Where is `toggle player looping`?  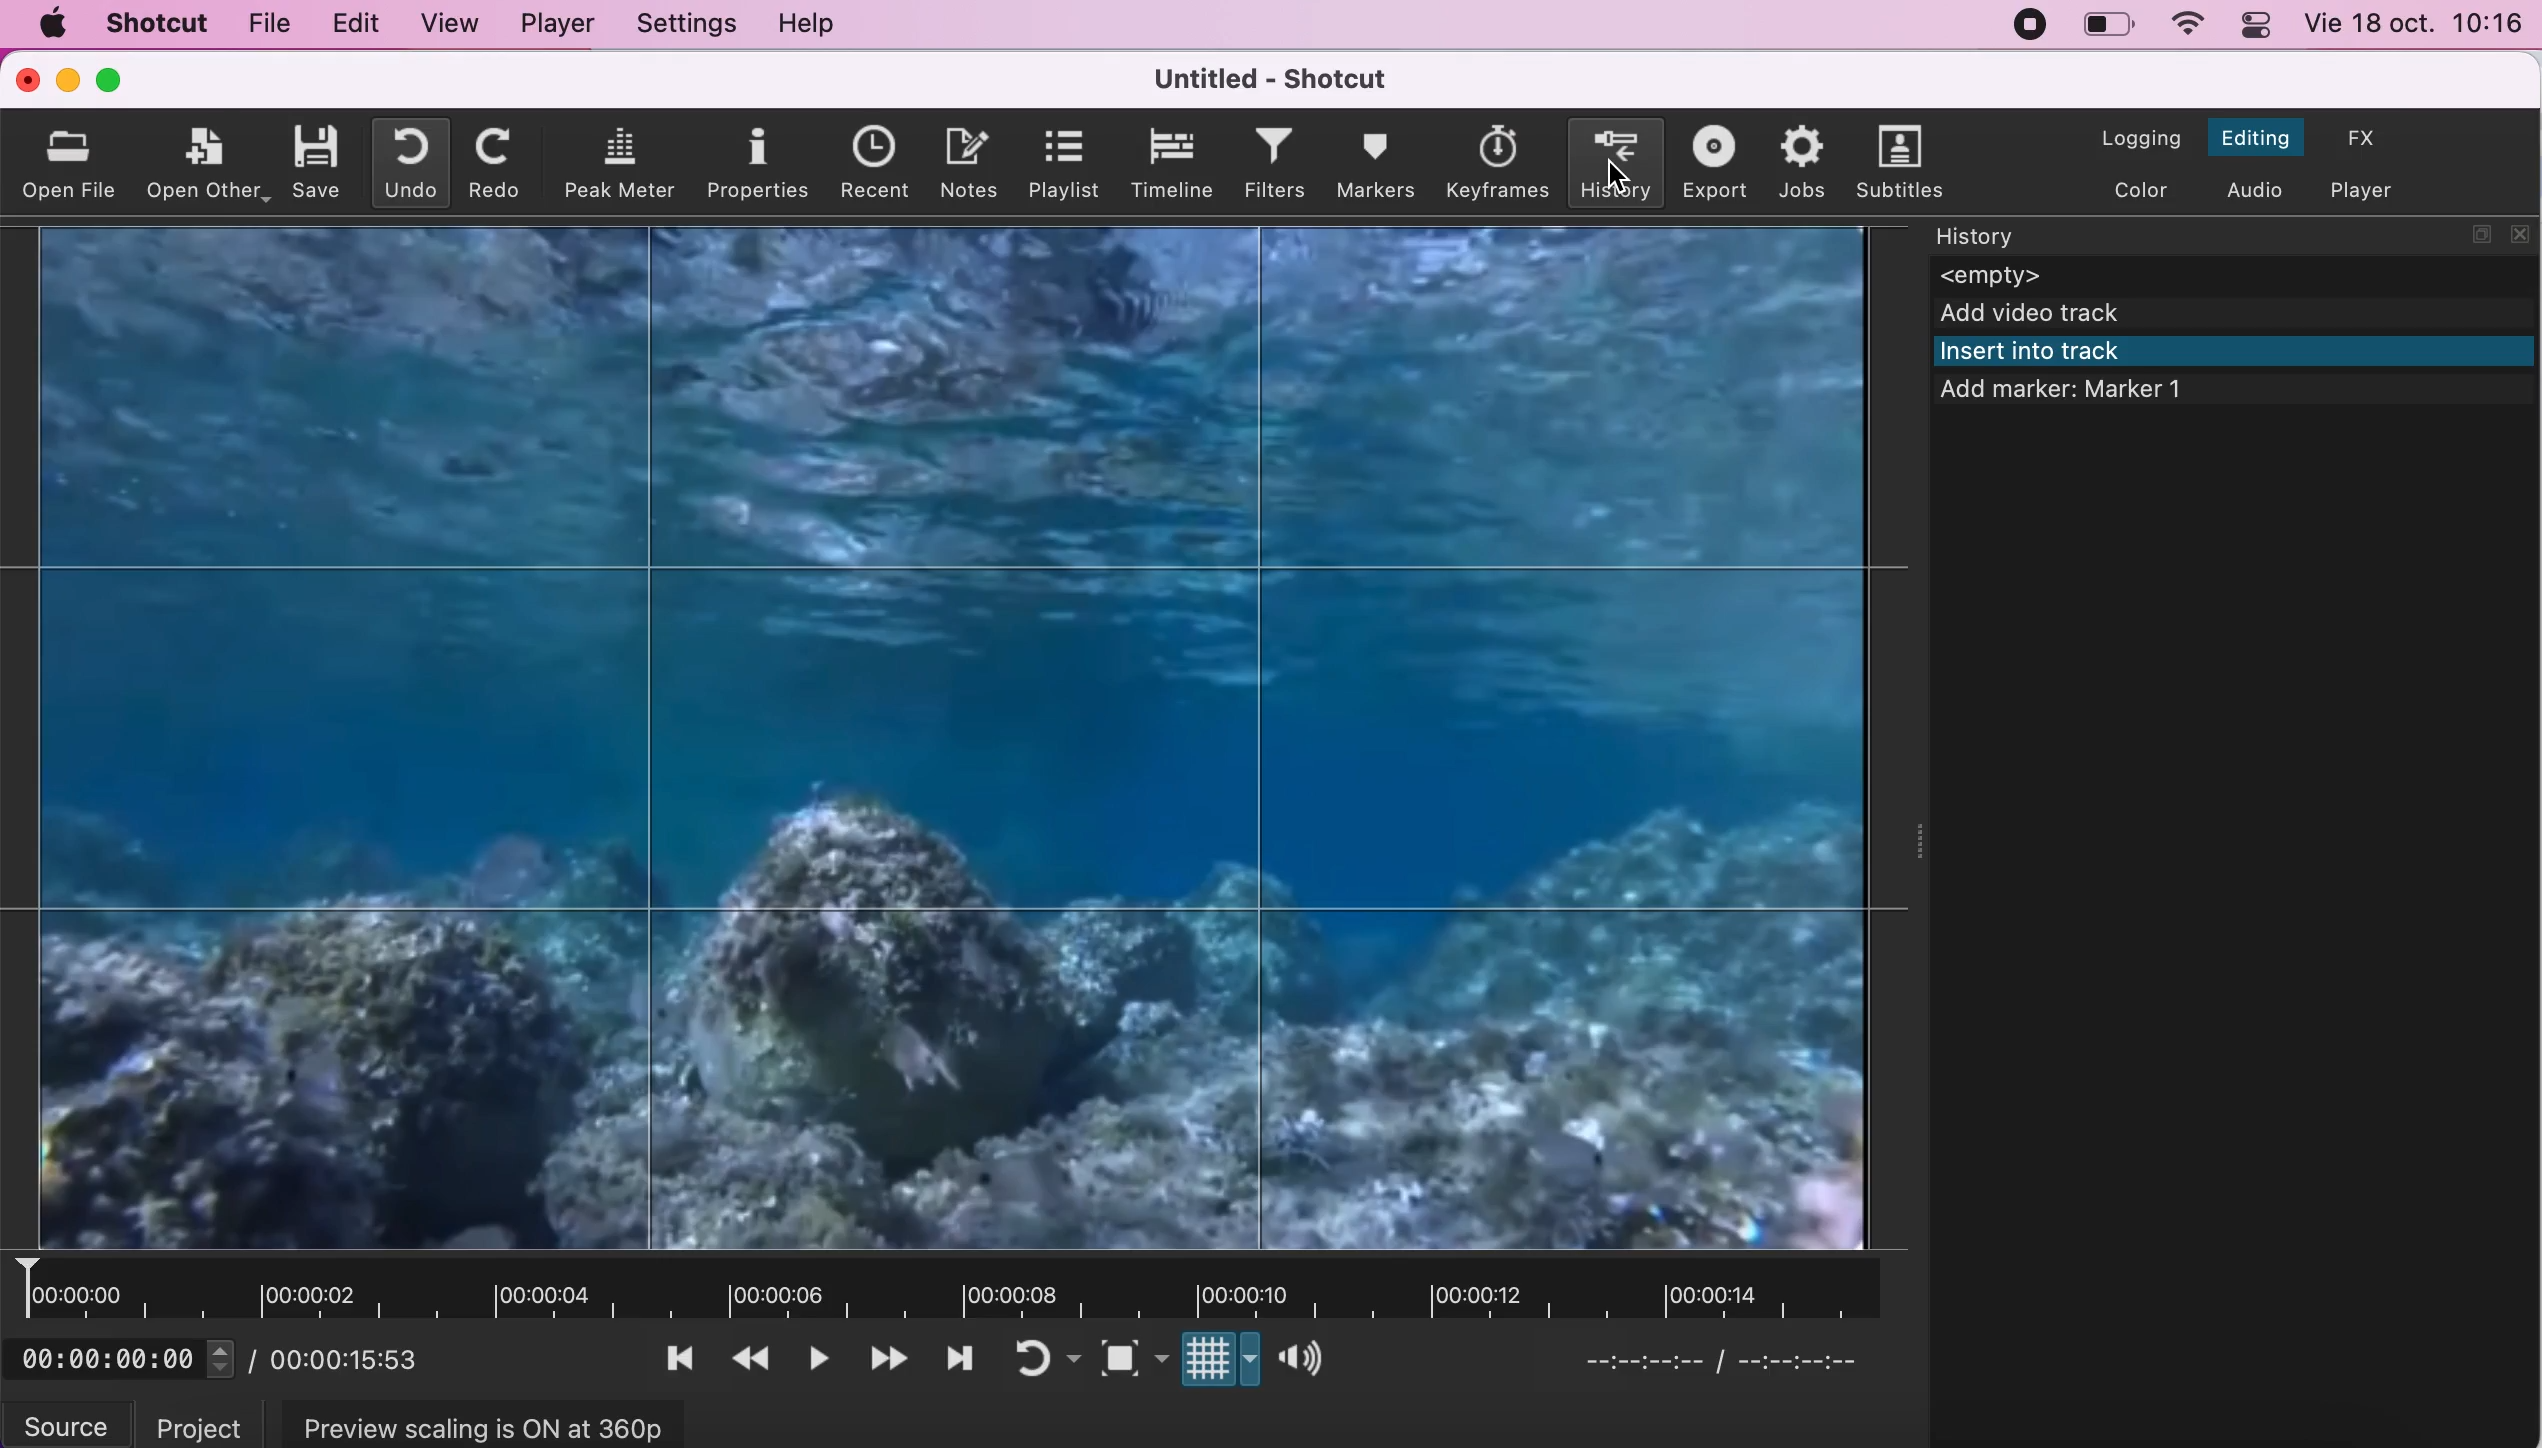 toggle player looping is located at coordinates (1047, 1359).